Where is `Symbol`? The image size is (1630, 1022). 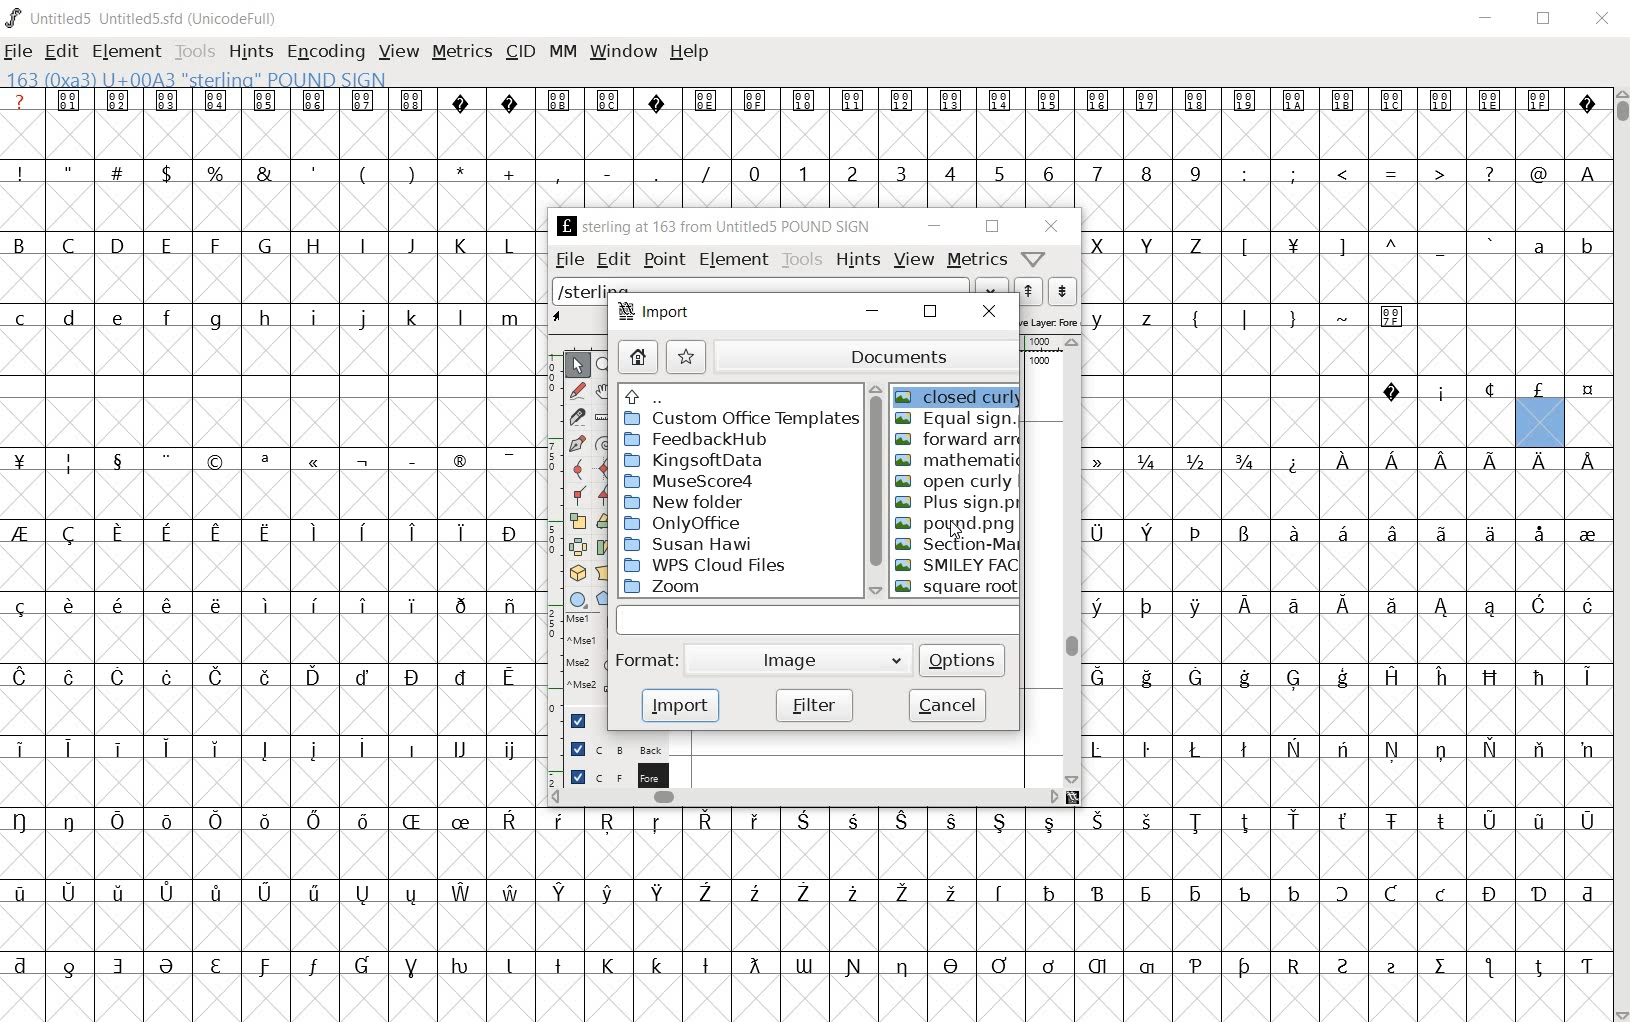 Symbol is located at coordinates (1587, 458).